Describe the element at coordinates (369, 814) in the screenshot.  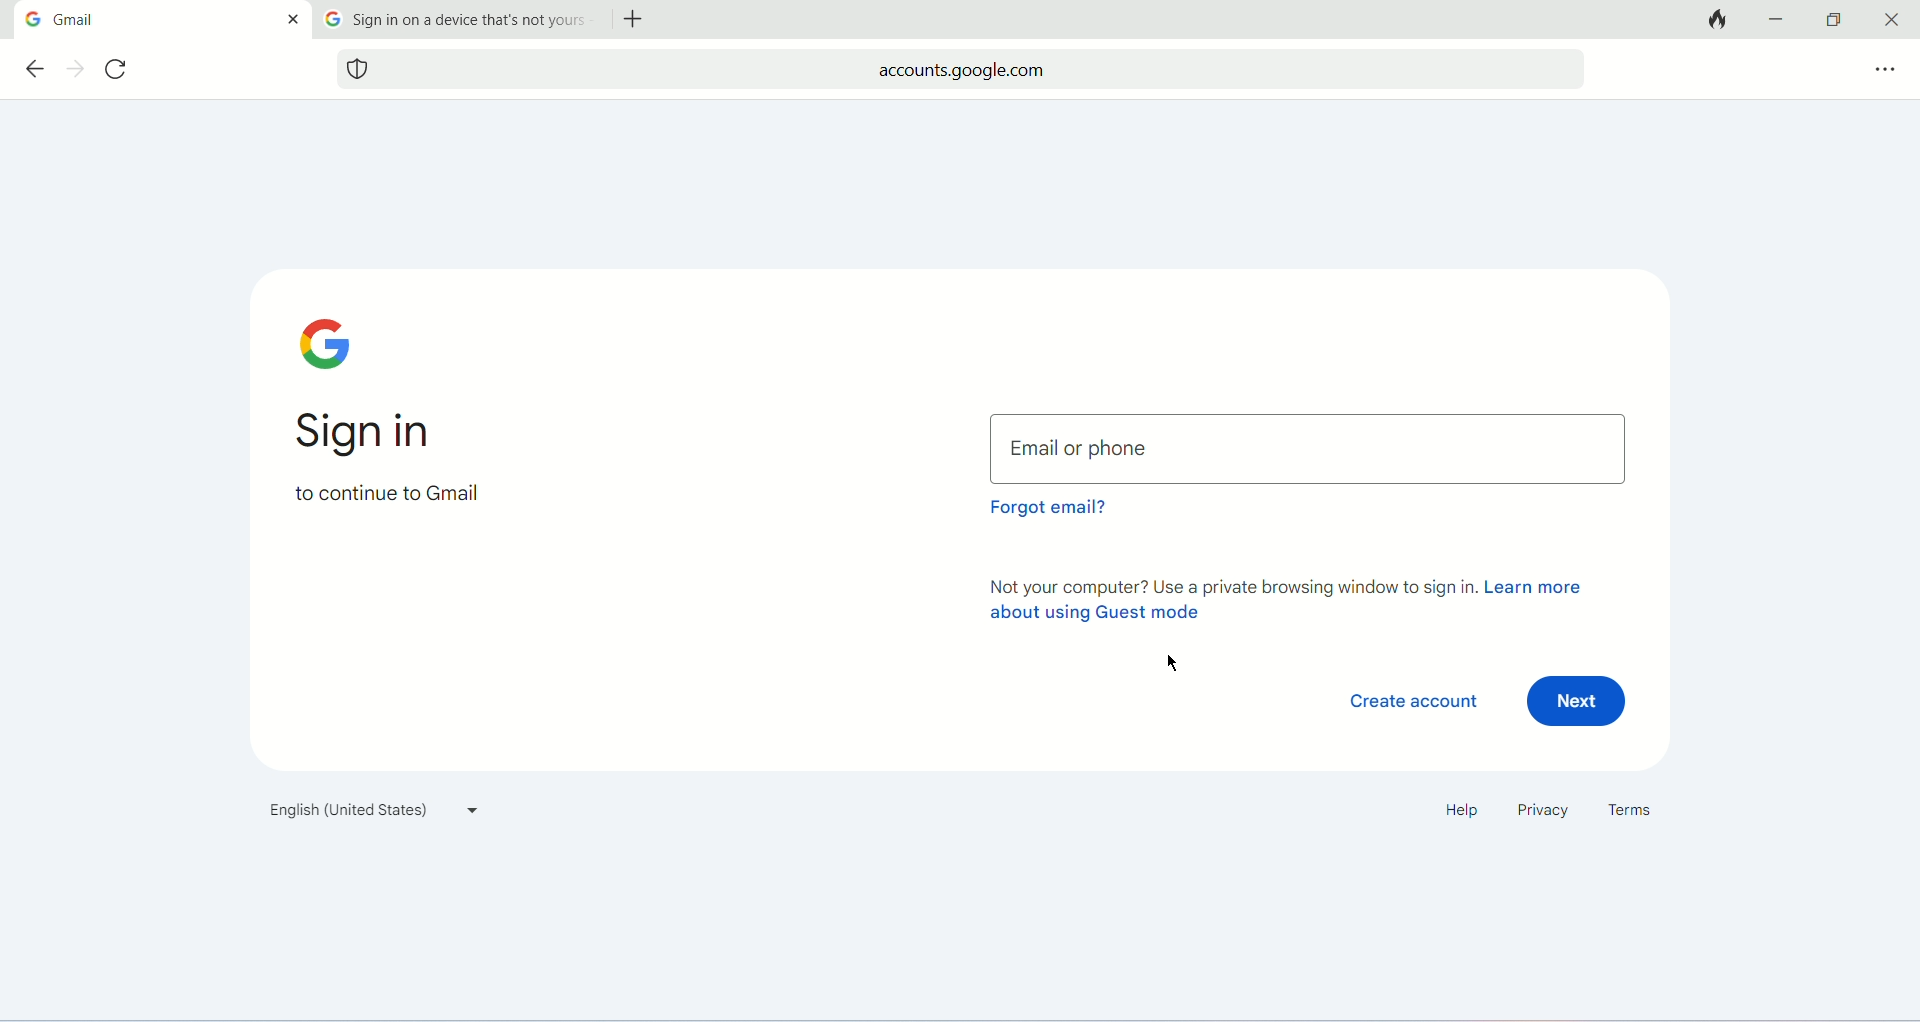
I see `language` at that location.